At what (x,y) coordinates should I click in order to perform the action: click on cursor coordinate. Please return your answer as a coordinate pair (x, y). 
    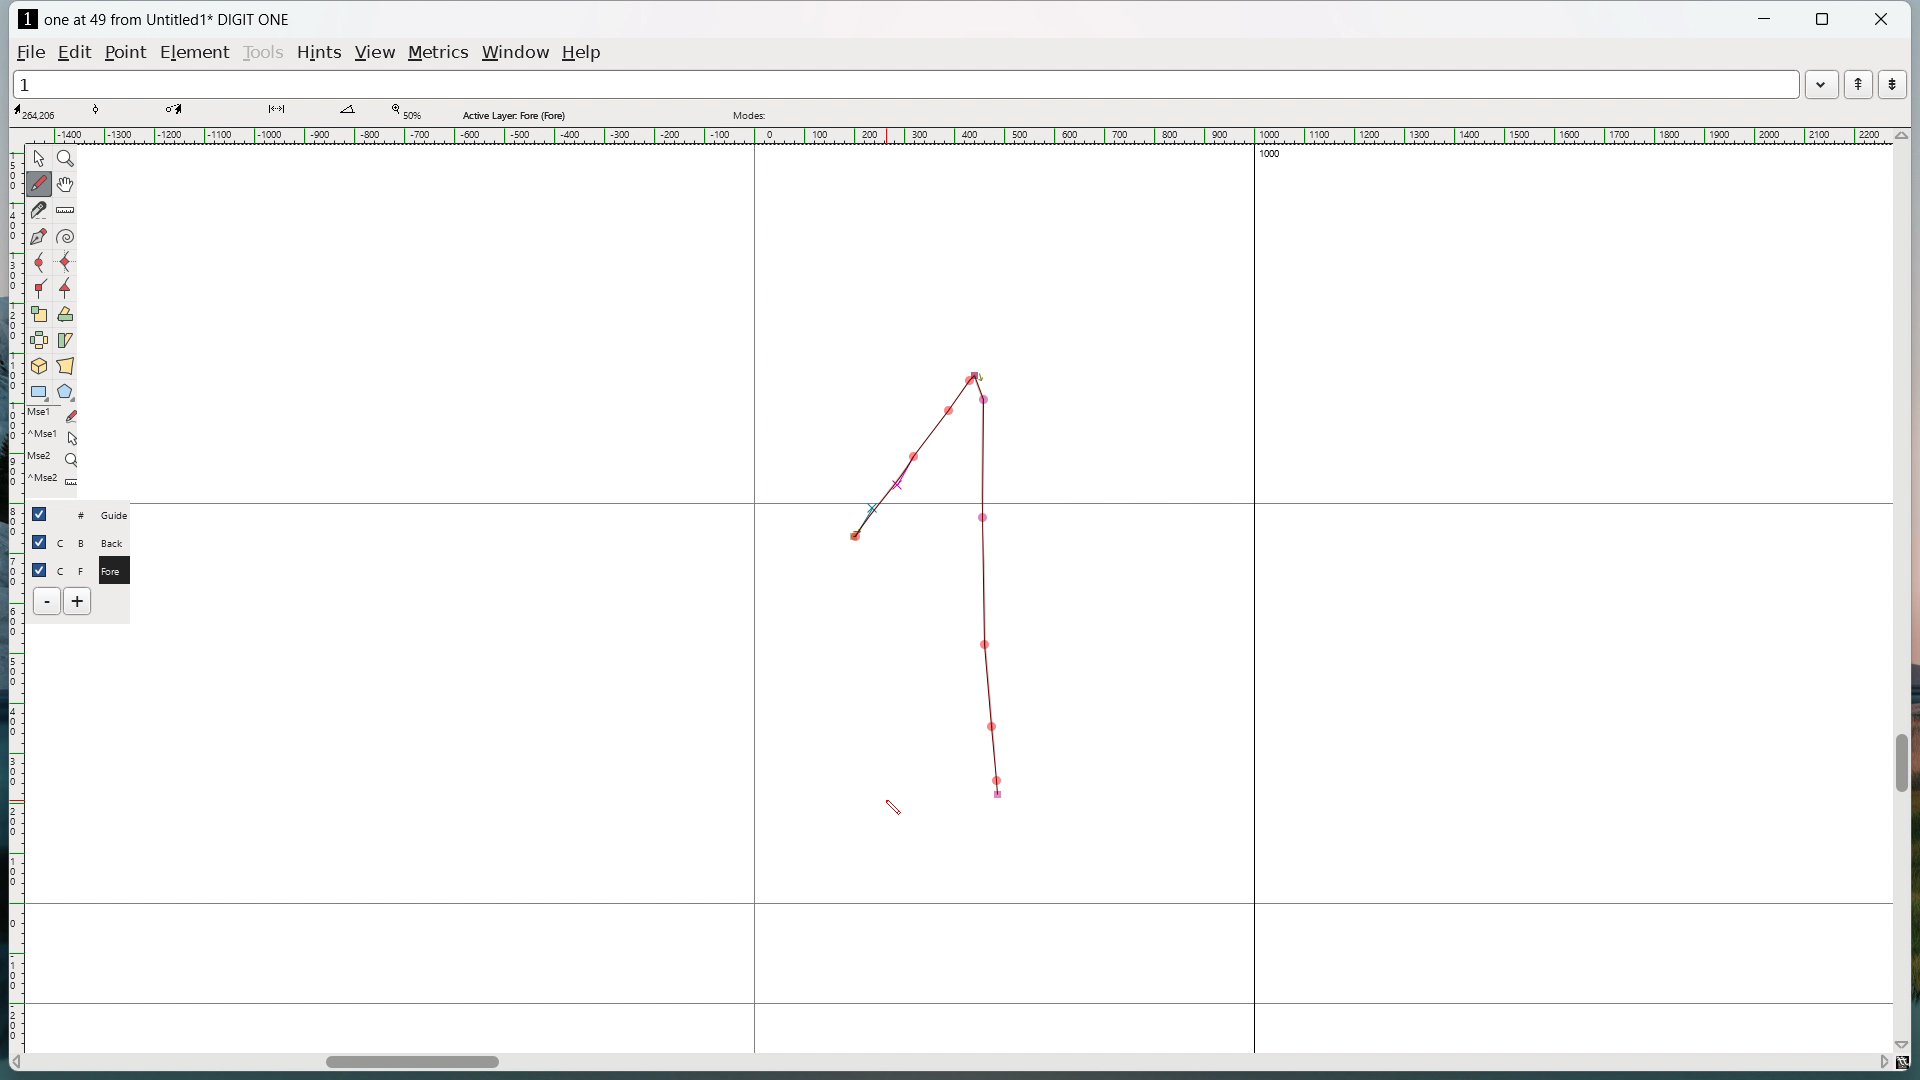
    Looking at the image, I should click on (41, 112).